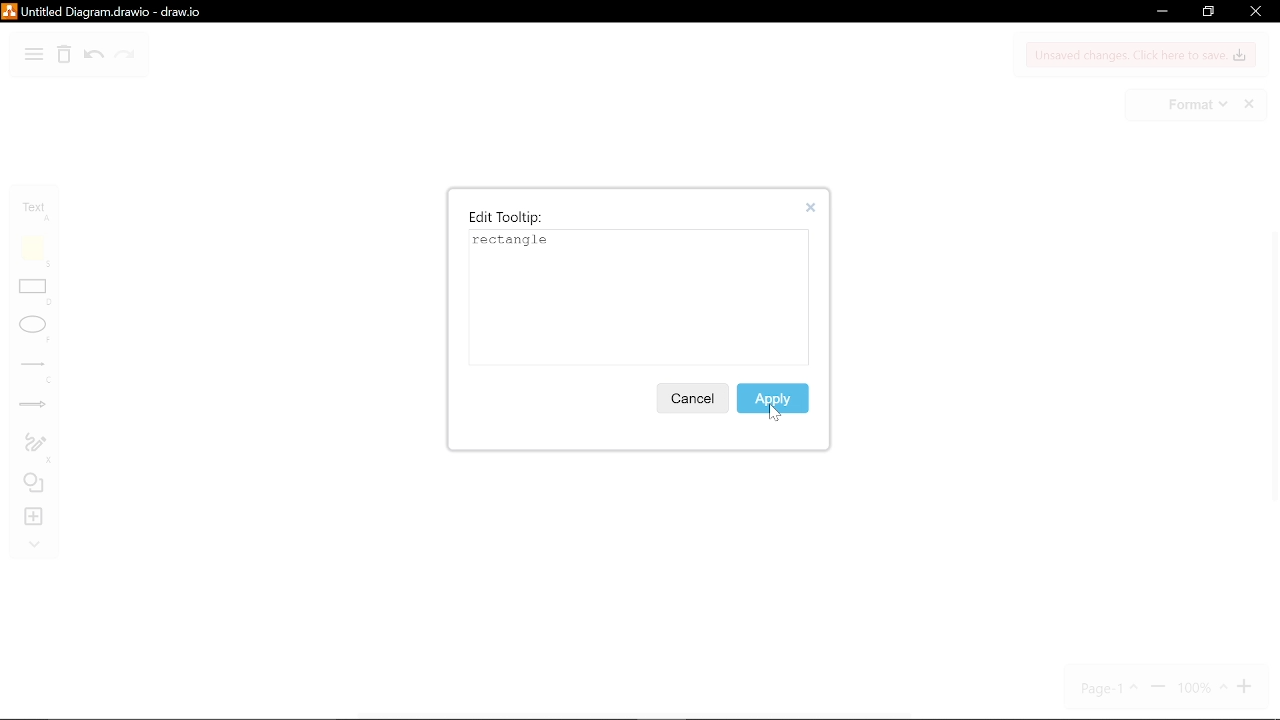 The image size is (1280, 720). Describe the element at coordinates (10, 11) in the screenshot. I see `draw.io logo` at that location.